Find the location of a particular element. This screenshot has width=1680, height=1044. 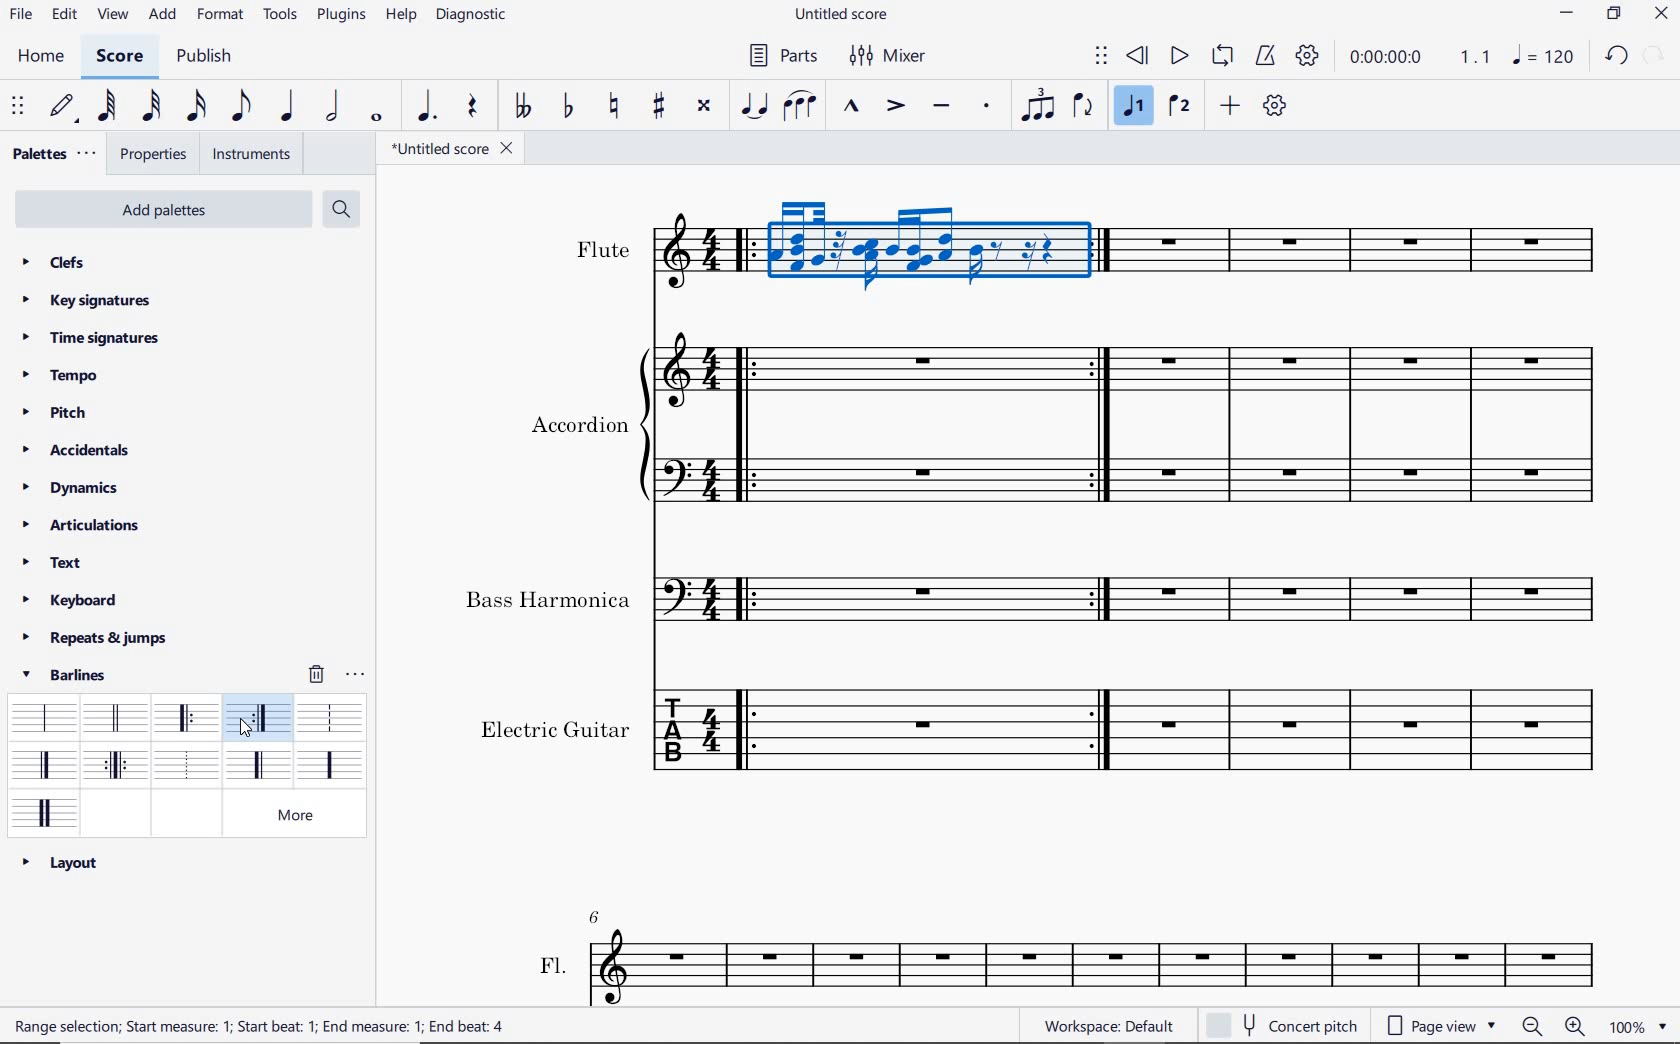

repeats & jumps is located at coordinates (95, 638).